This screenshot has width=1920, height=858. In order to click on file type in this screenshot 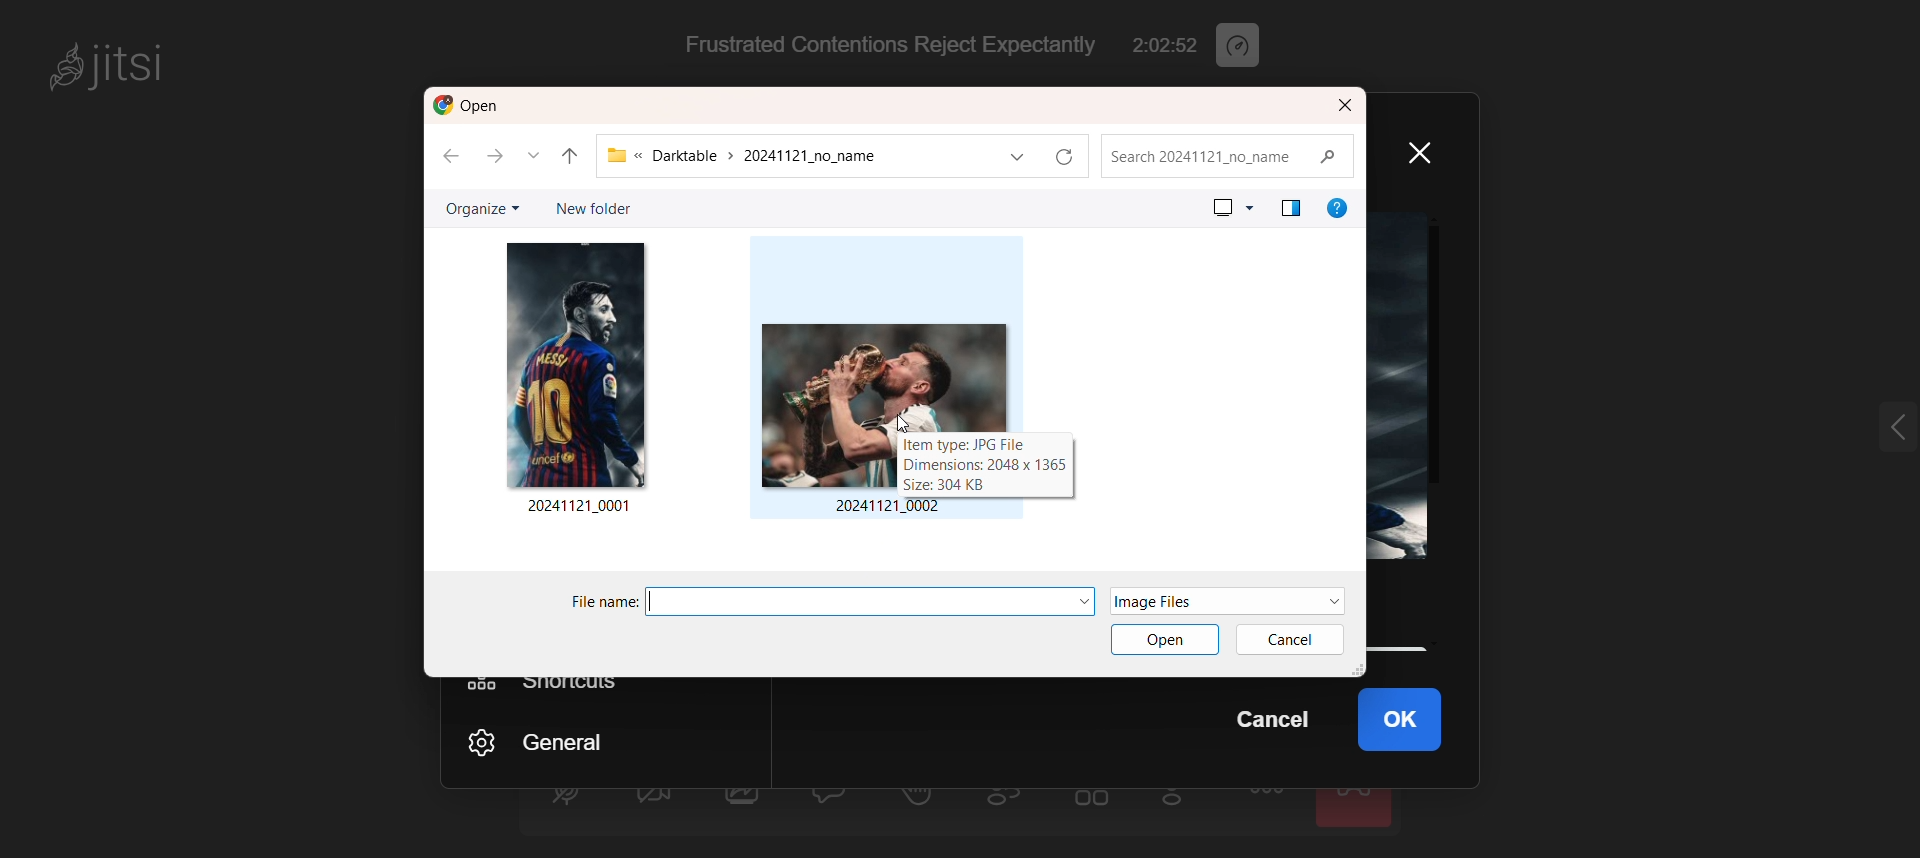, I will do `click(1196, 601)`.